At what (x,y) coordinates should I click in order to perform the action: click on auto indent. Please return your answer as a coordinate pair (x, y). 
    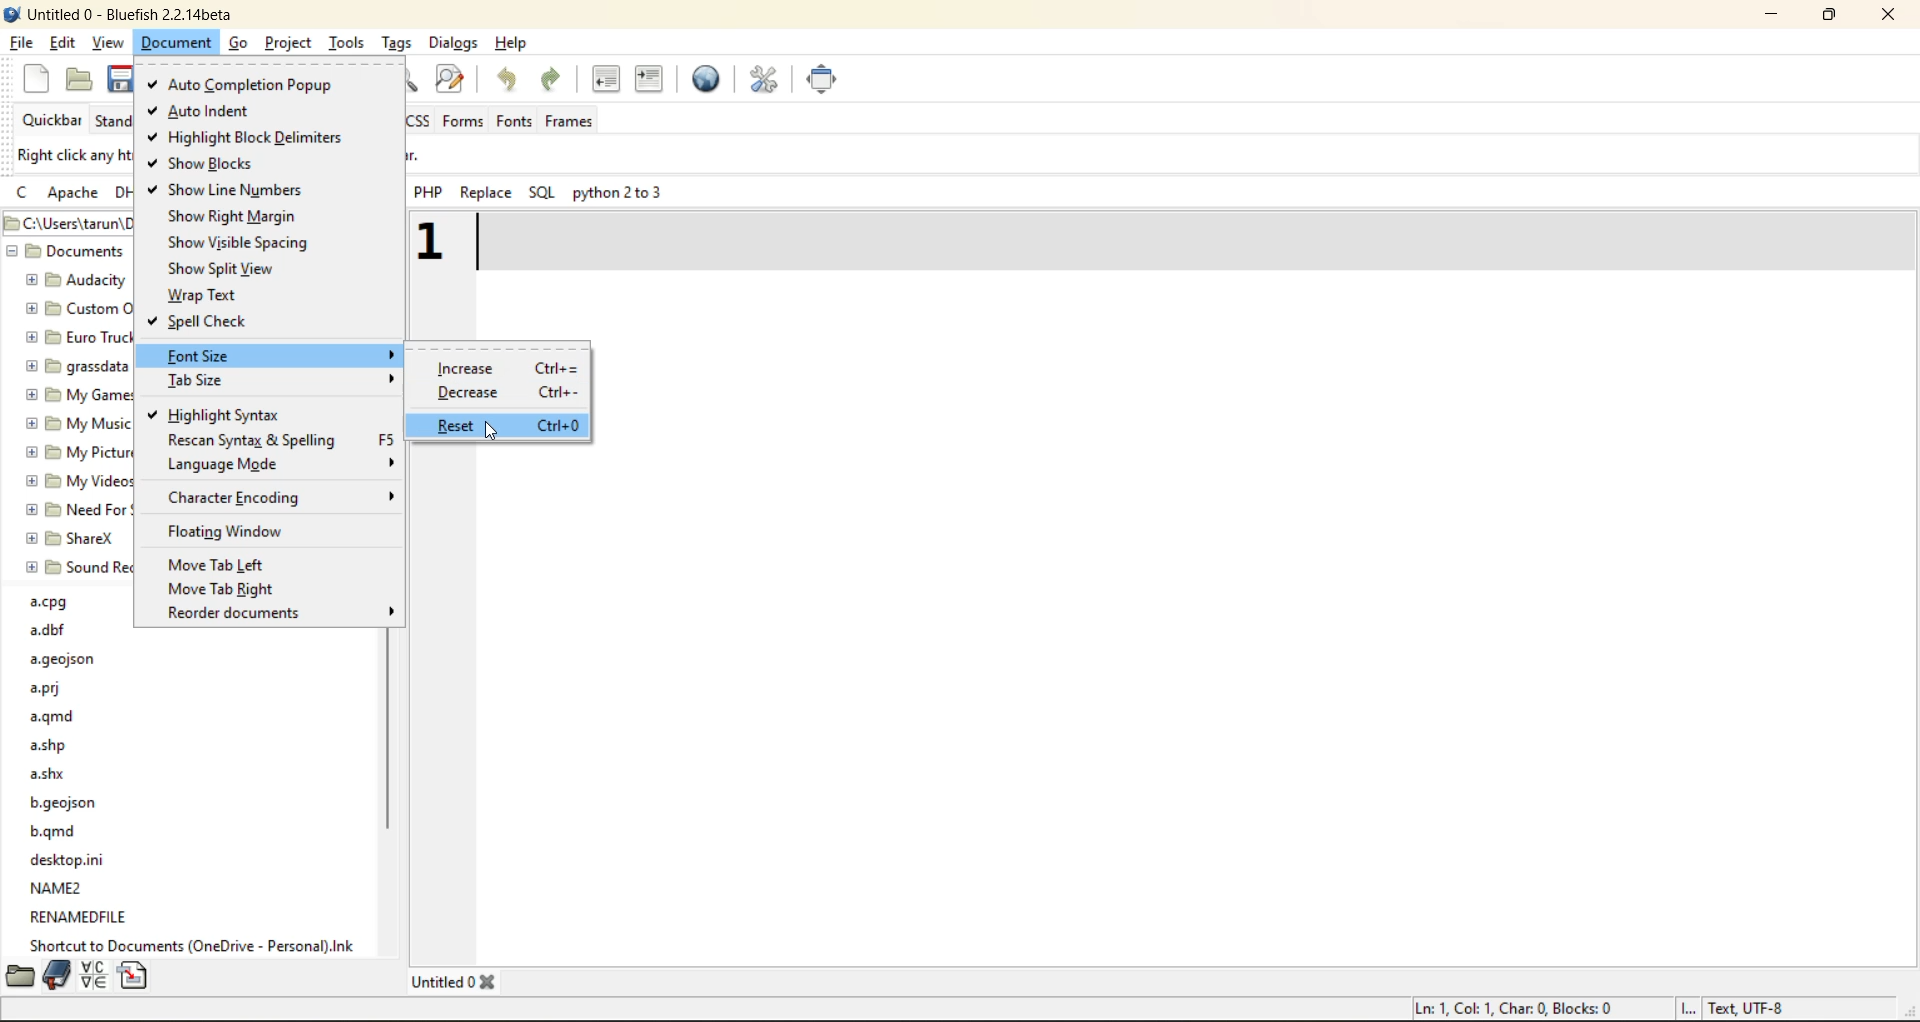
    Looking at the image, I should click on (205, 112).